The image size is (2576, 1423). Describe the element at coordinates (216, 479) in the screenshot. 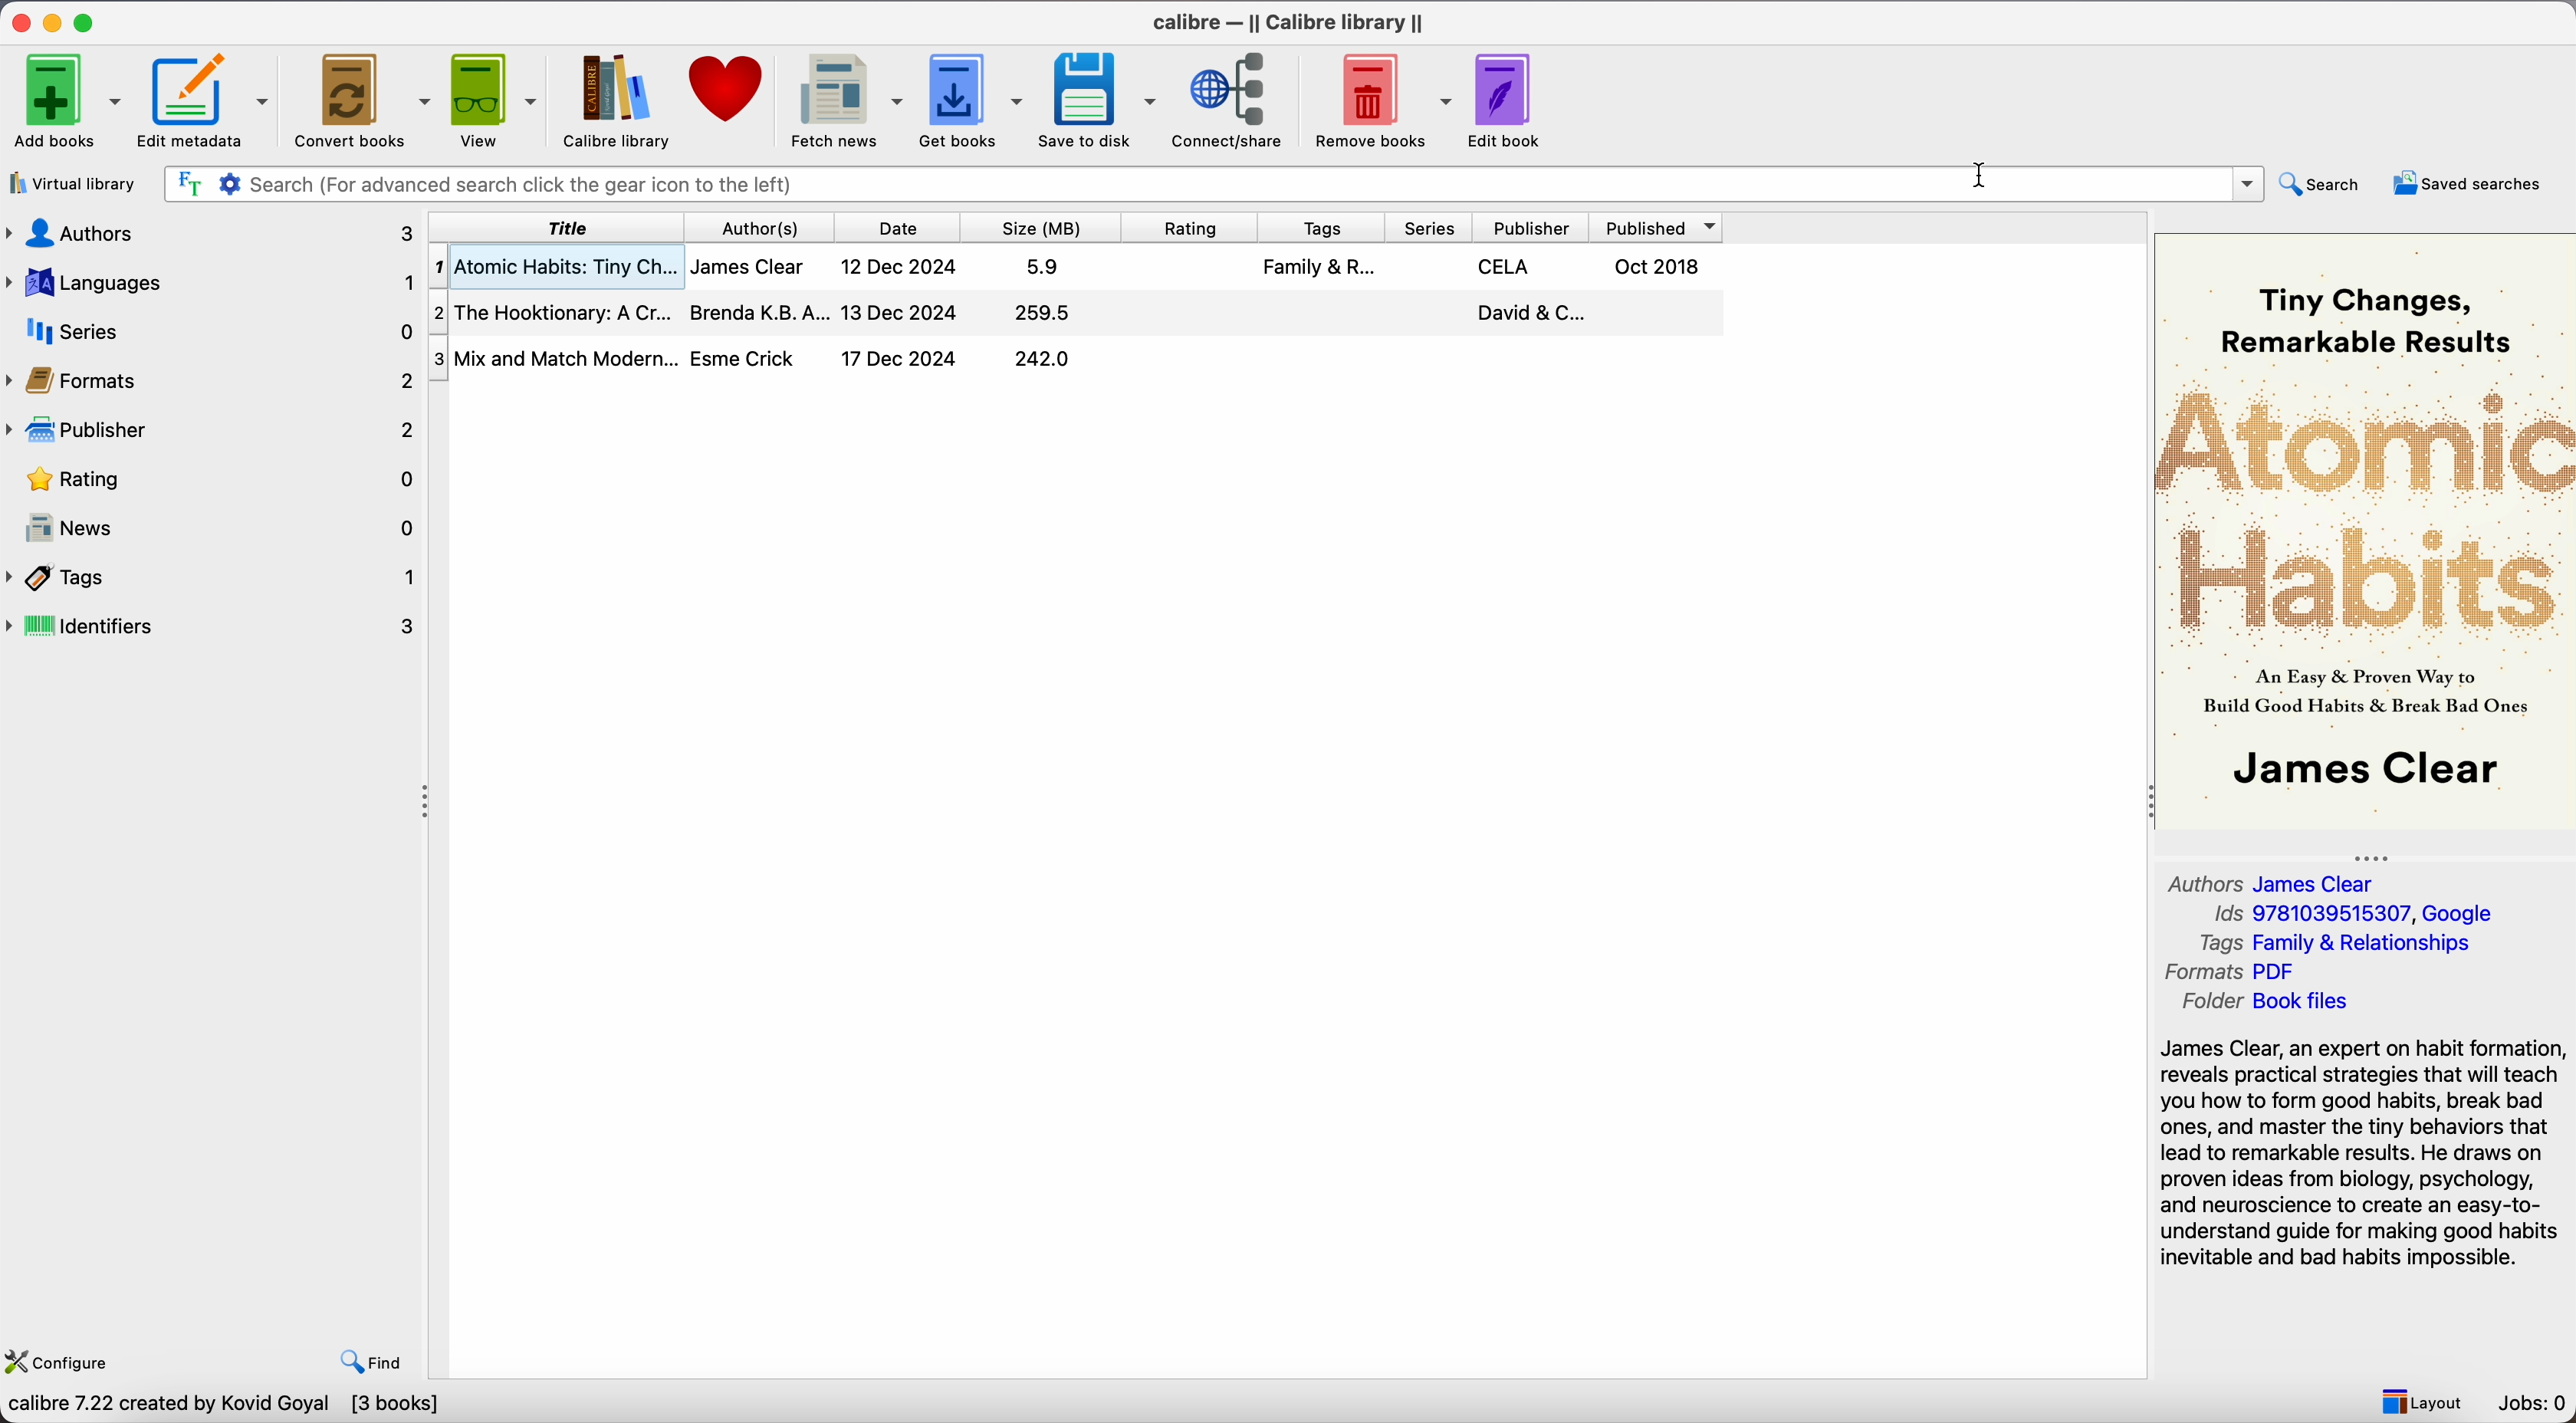

I see `rating` at that location.